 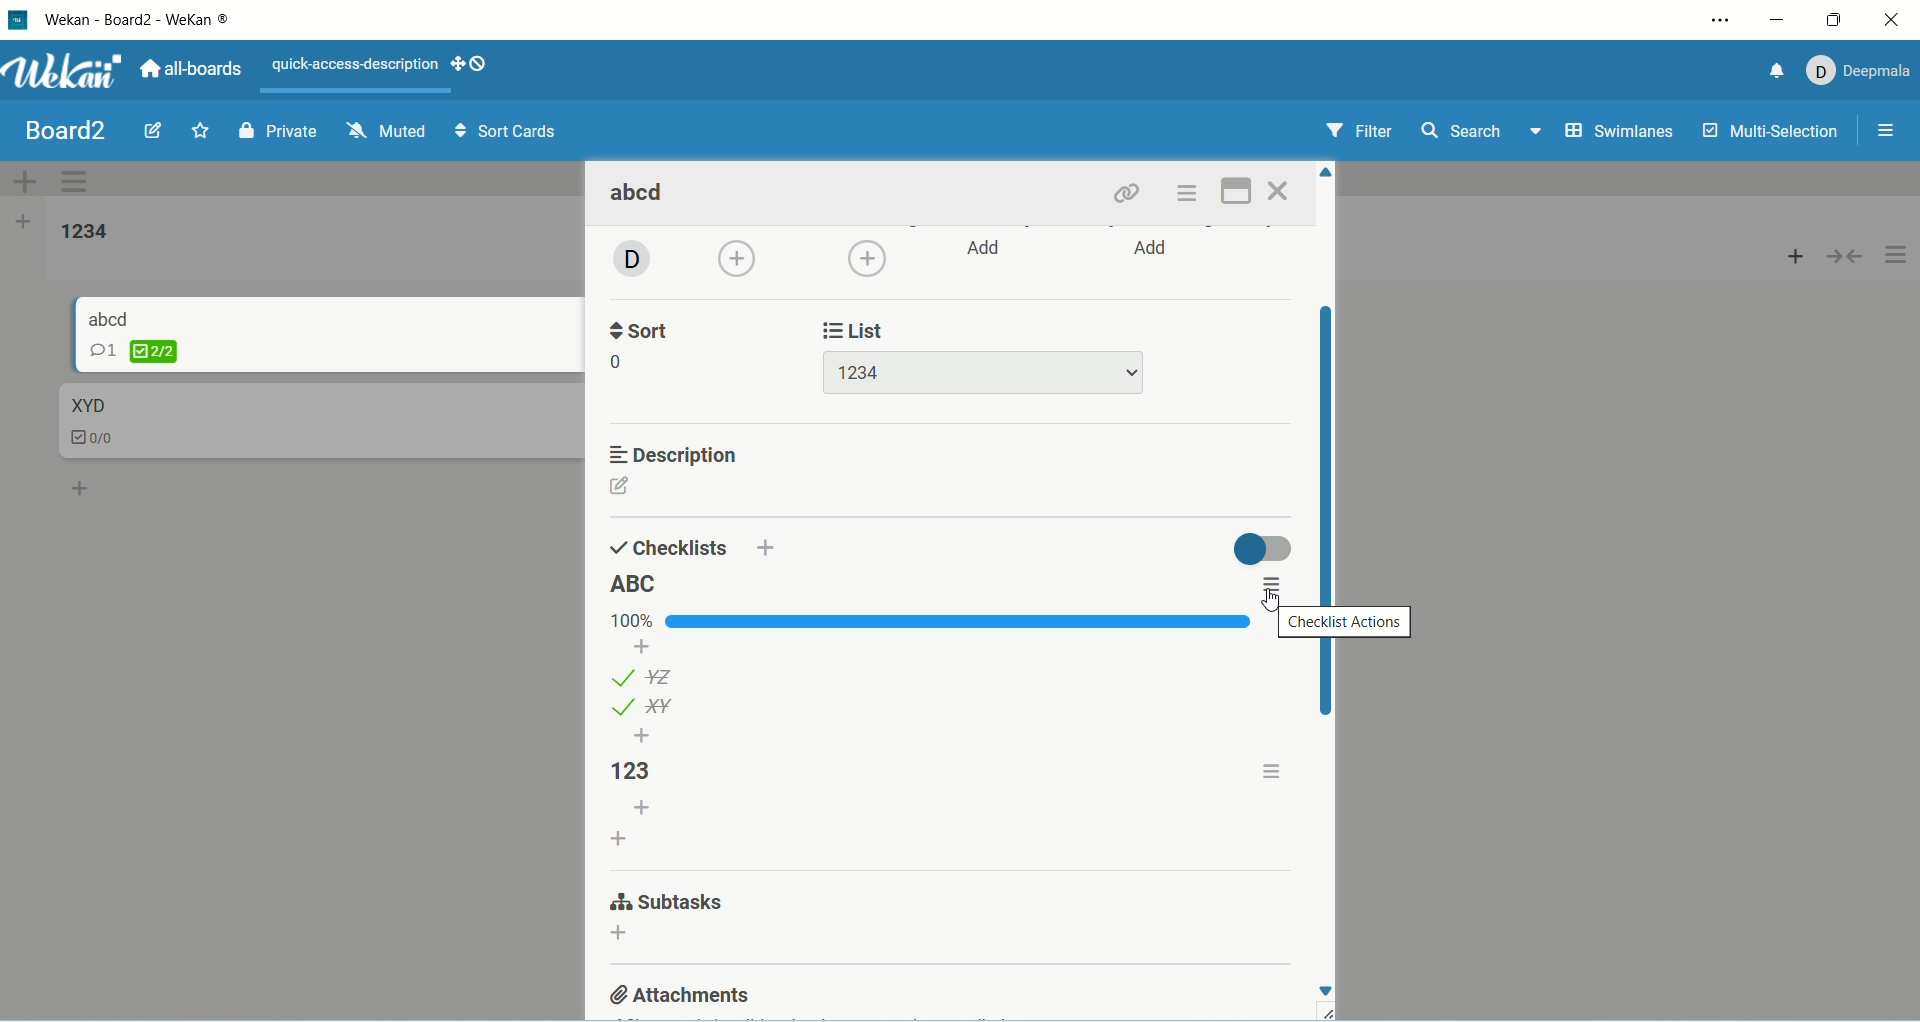 I want to click on collapse, so click(x=1849, y=259).